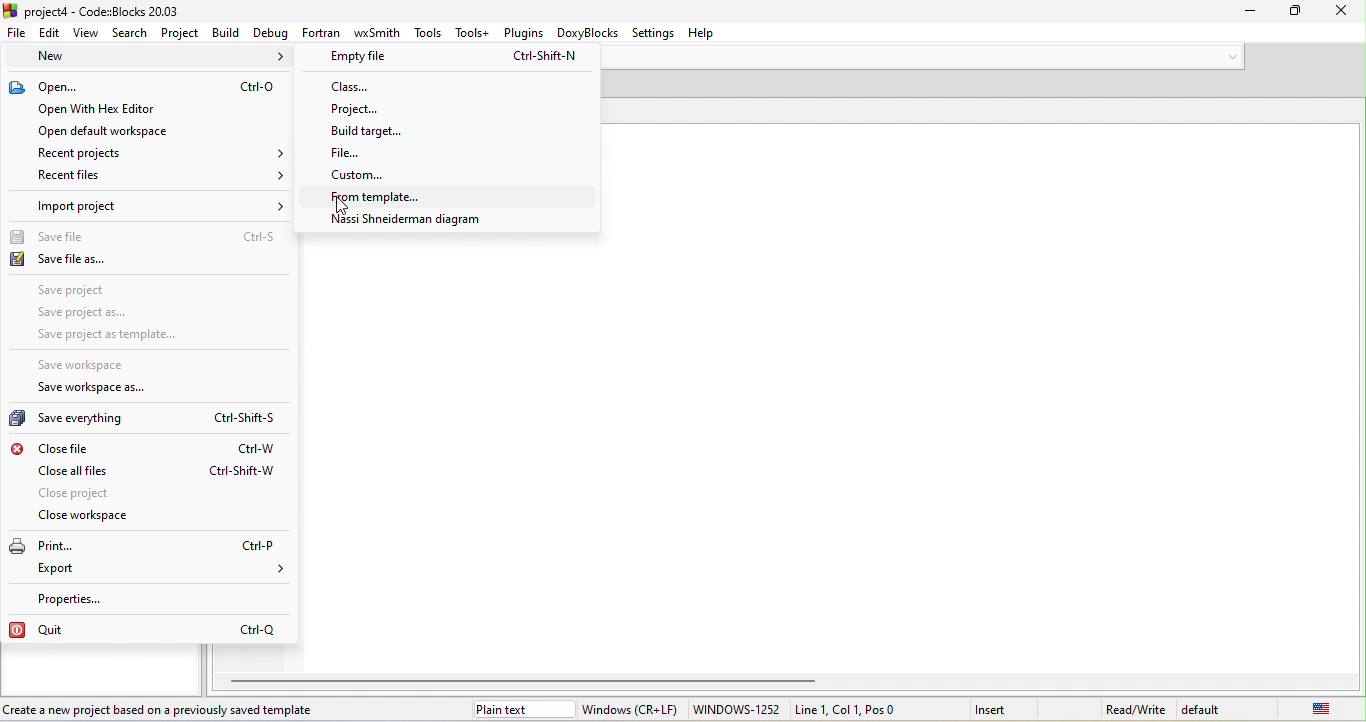  I want to click on tools, so click(430, 33).